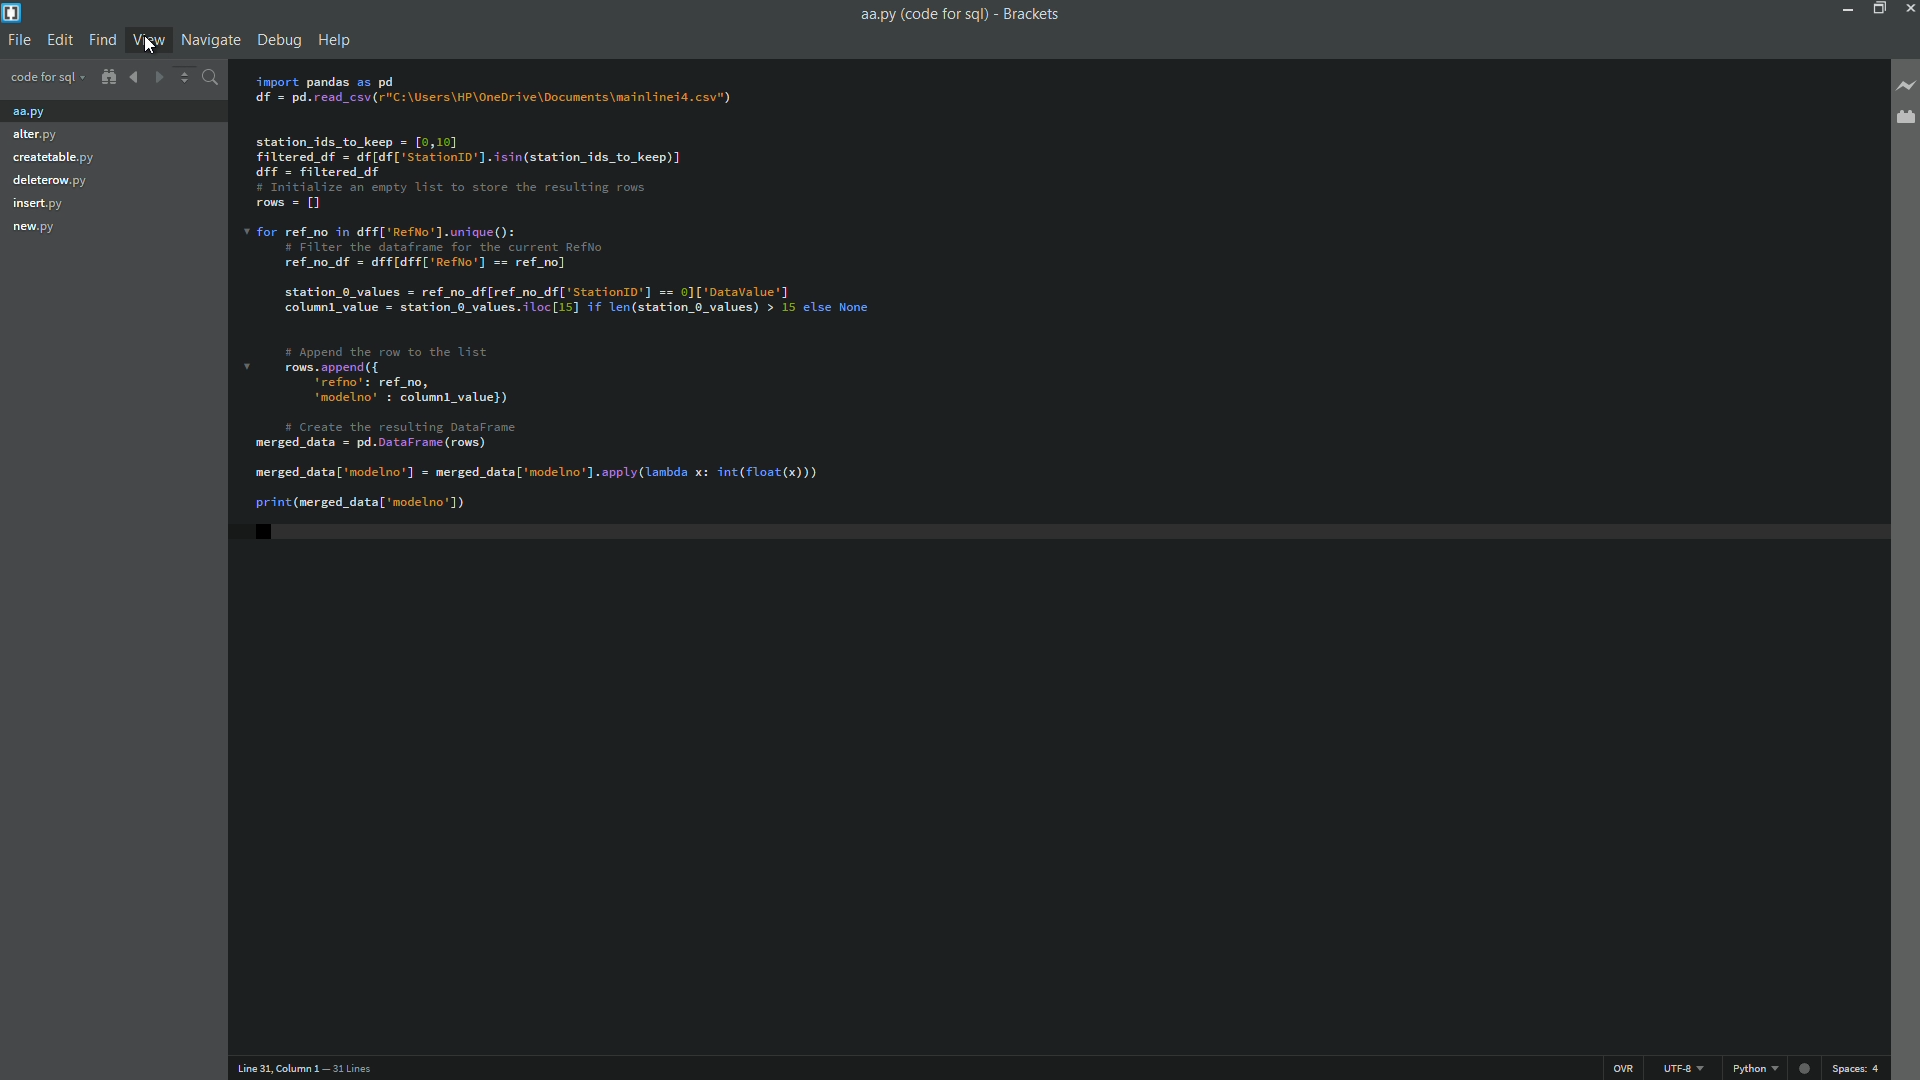 The image size is (1920, 1080). I want to click on close app button, so click(1908, 10).